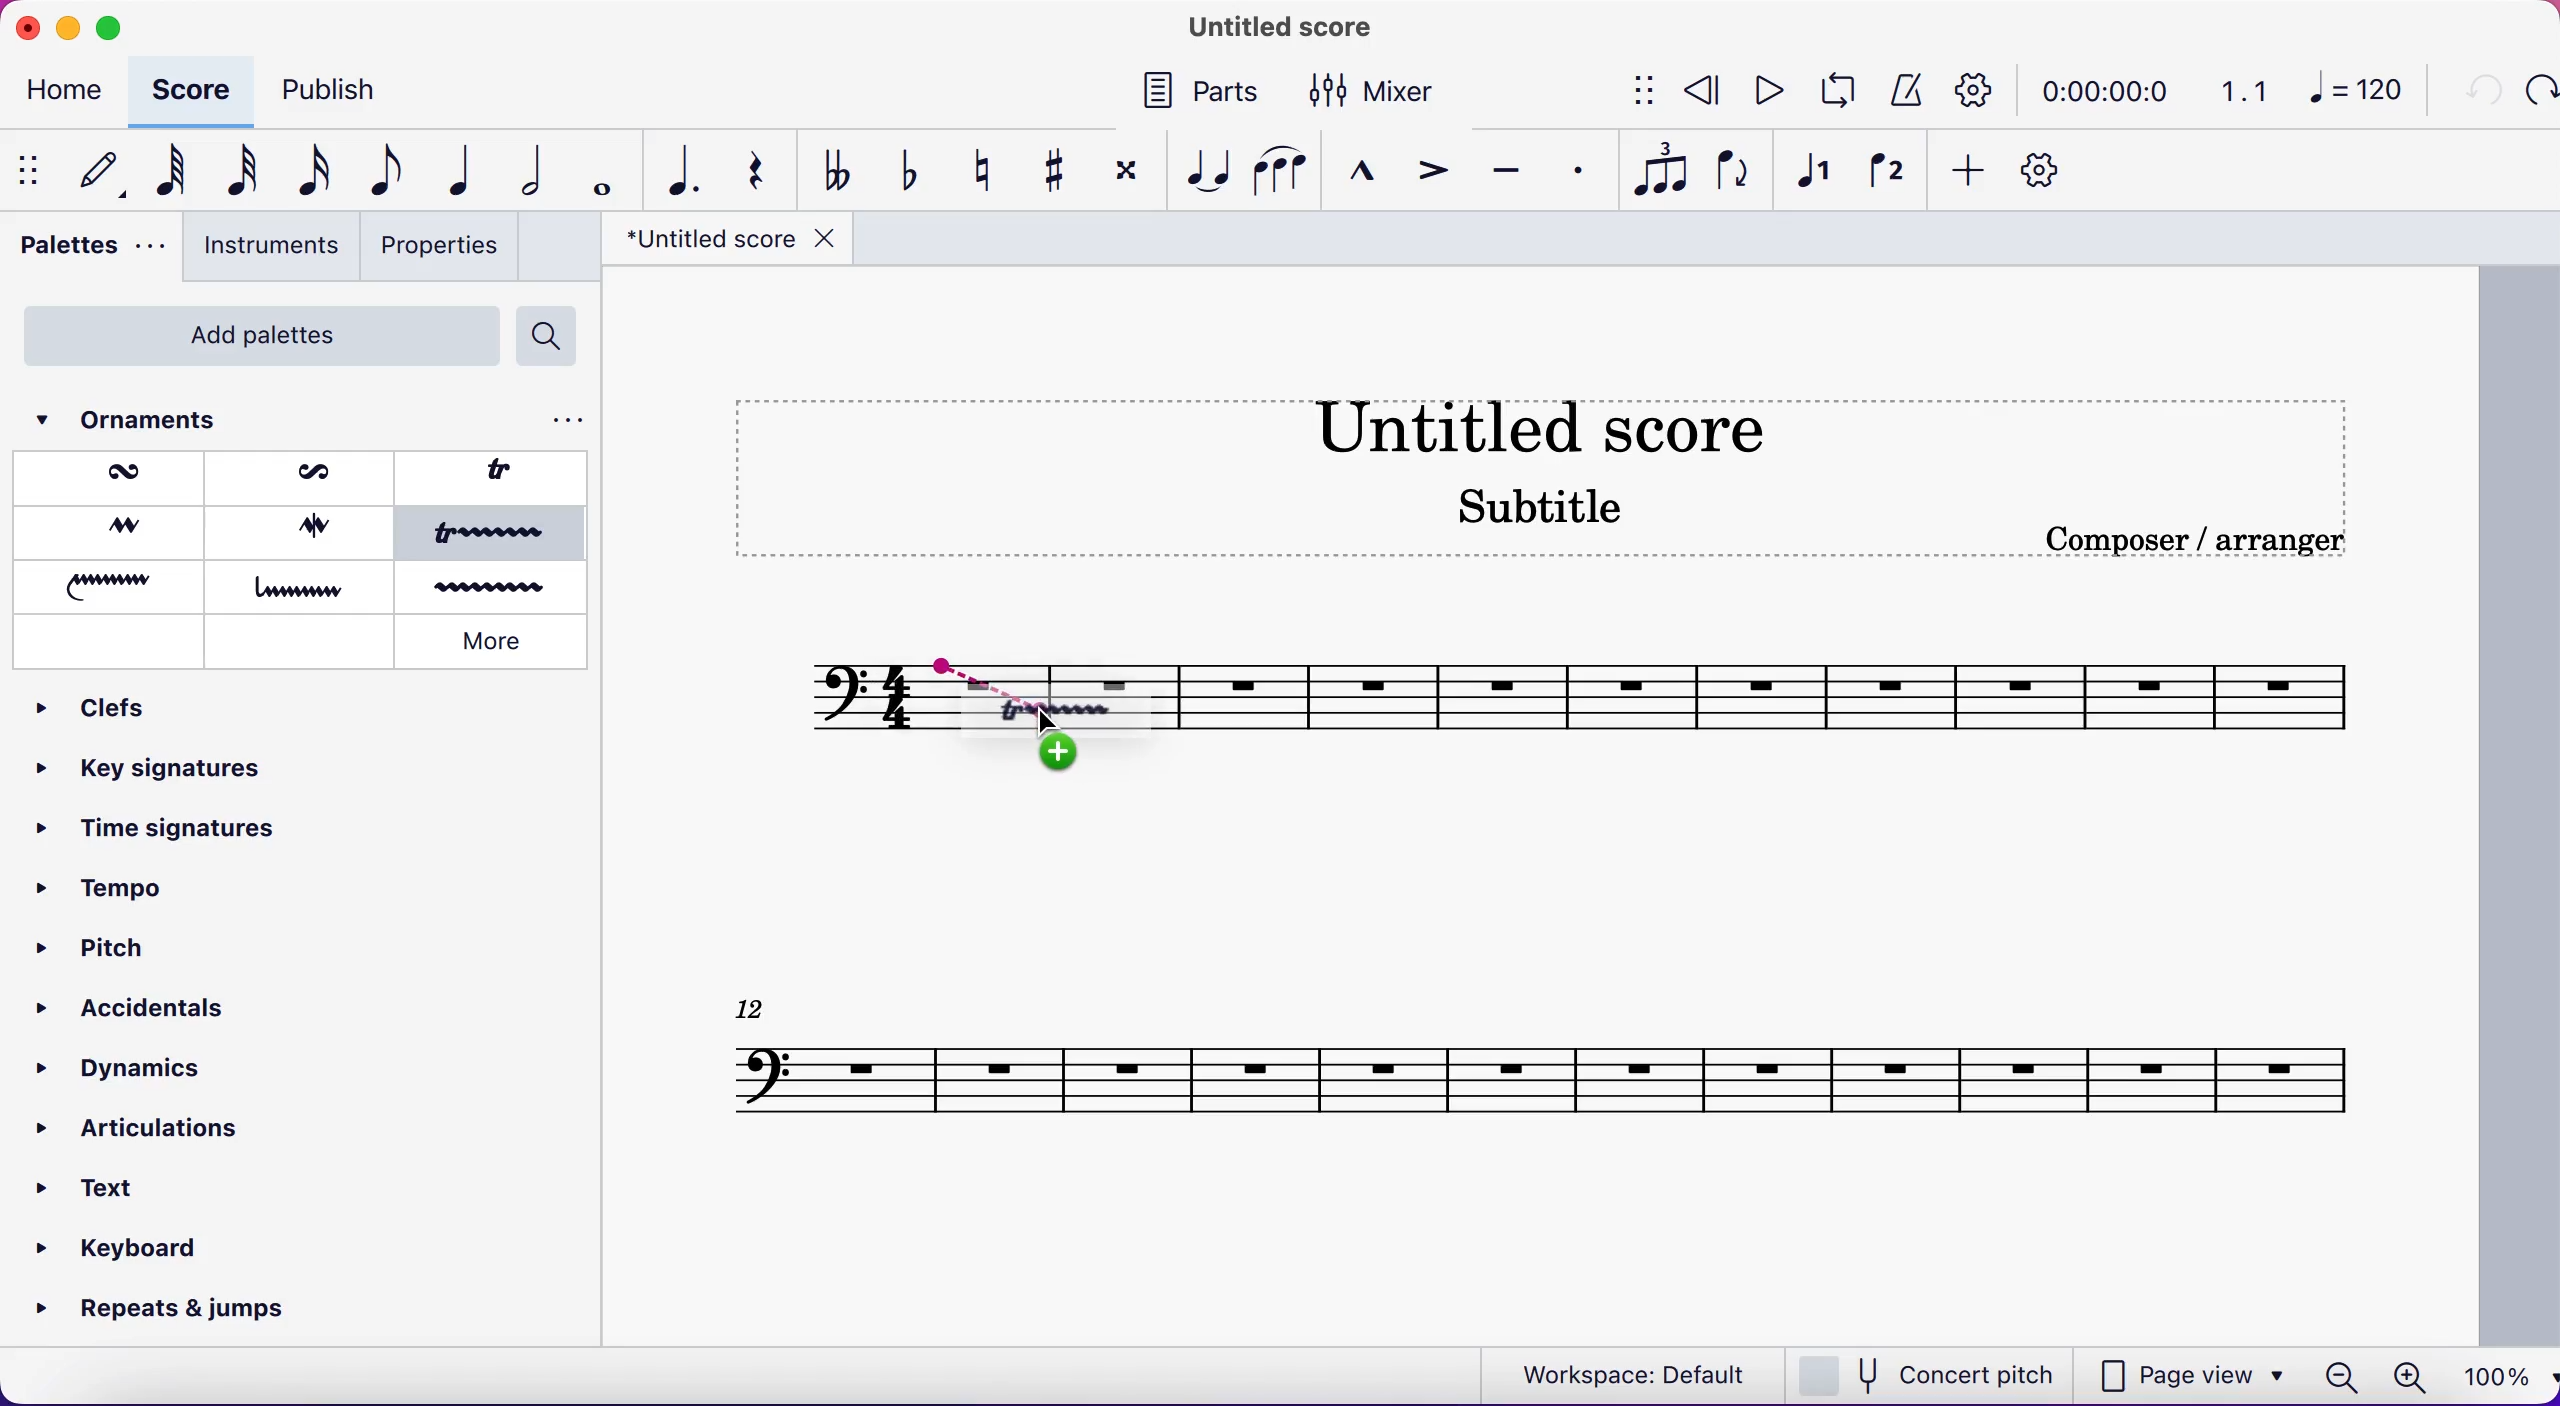 This screenshot has width=2560, height=1406. What do you see at coordinates (1835, 93) in the screenshot?
I see `playback loop` at bounding box center [1835, 93].